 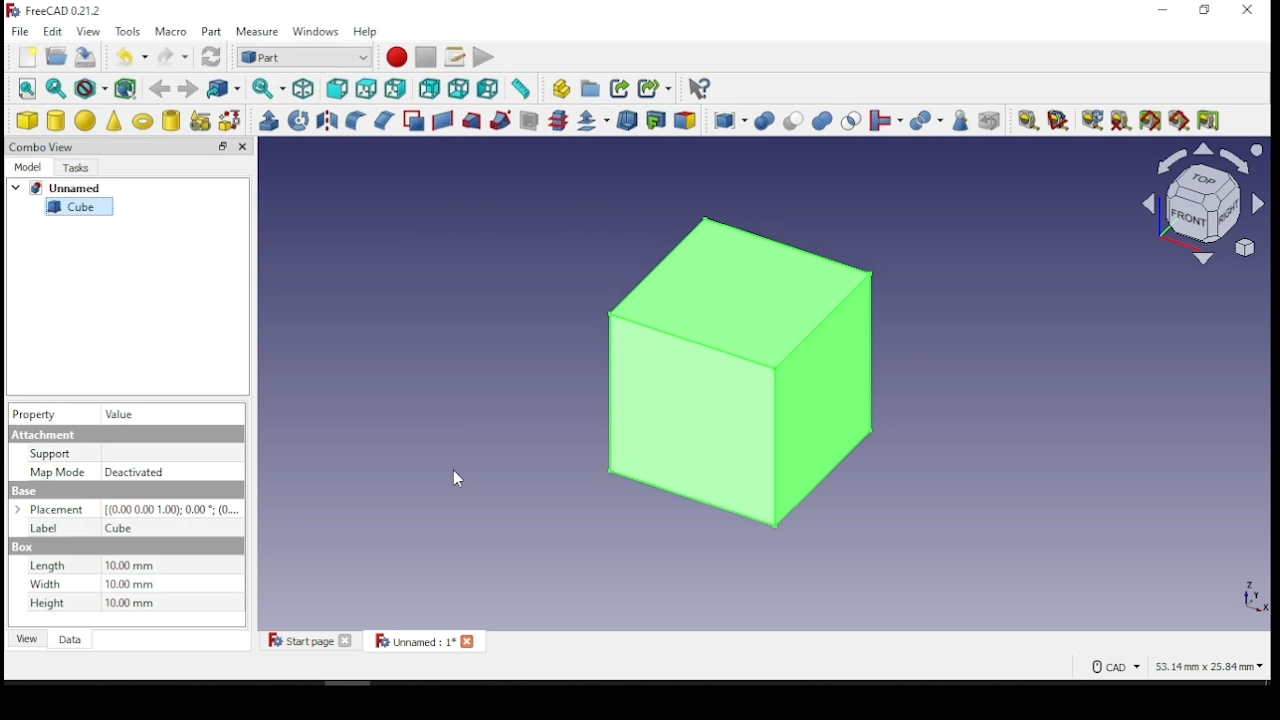 What do you see at coordinates (47, 584) in the screenshot?
I see `Width` at bounding box center [47, 584].